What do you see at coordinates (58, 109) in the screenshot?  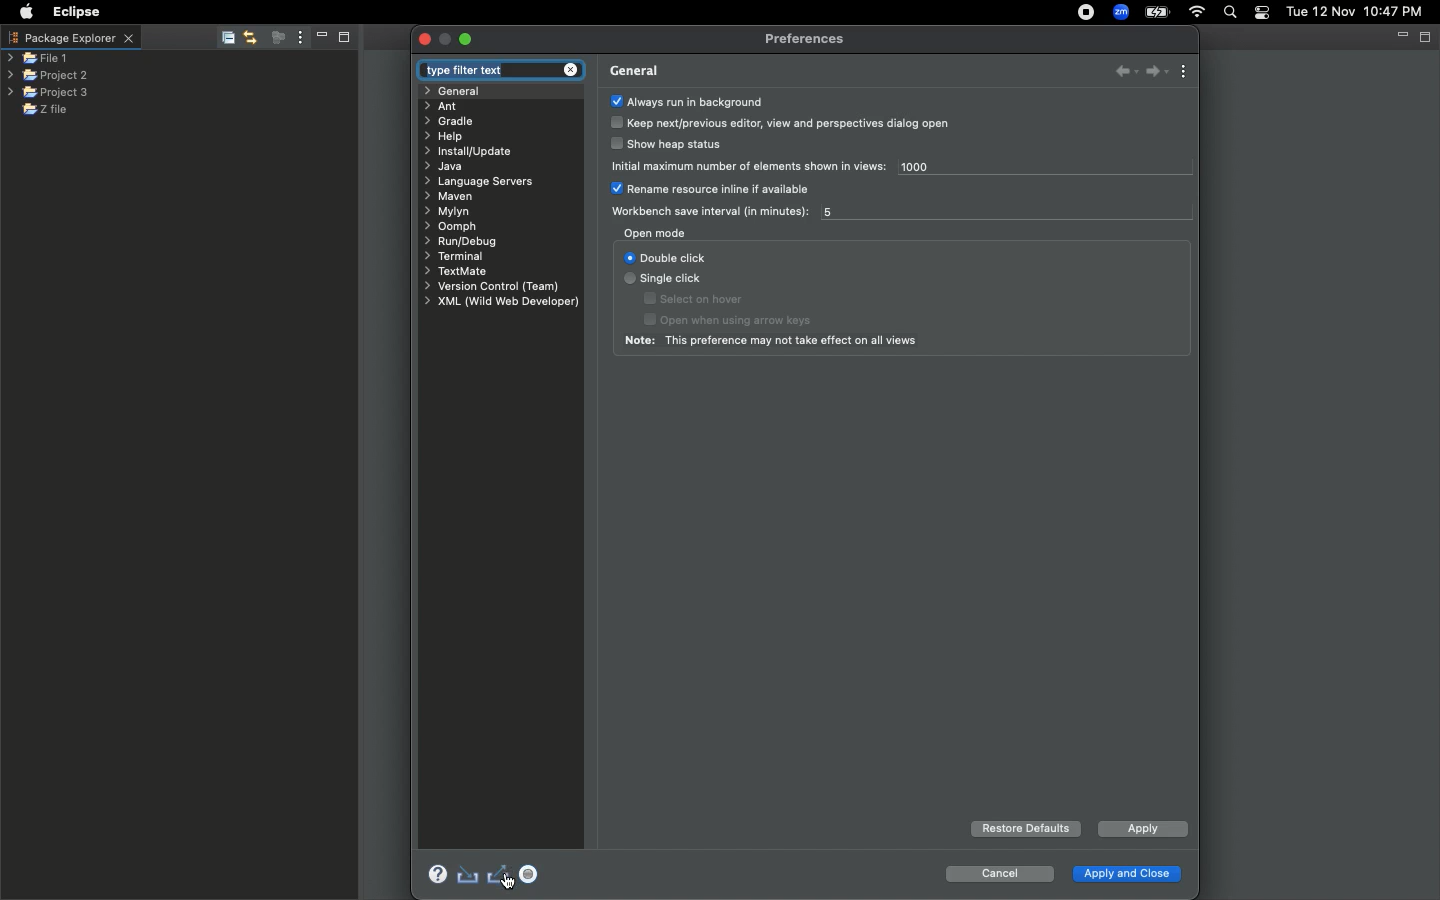 I see `Z file` at bounding box center [58, 109].